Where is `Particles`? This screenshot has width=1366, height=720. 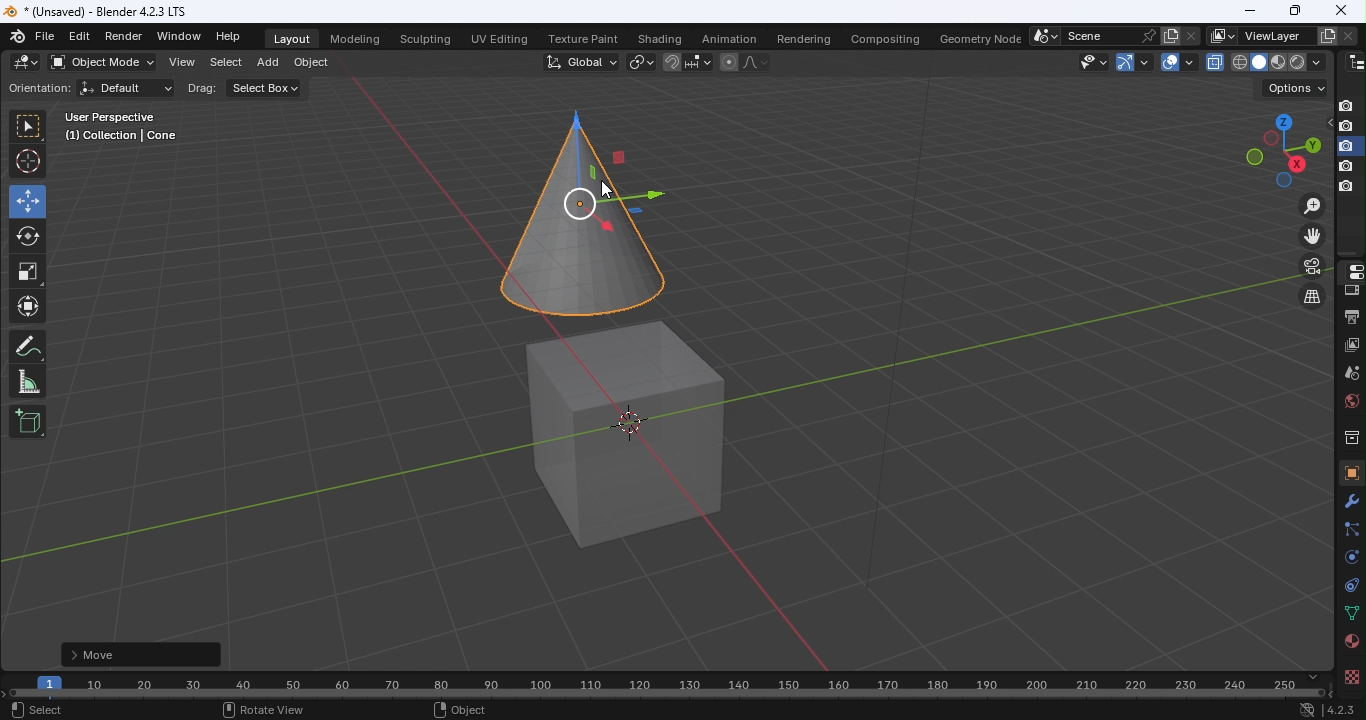
Particles is located at coordinates (1350, 528).